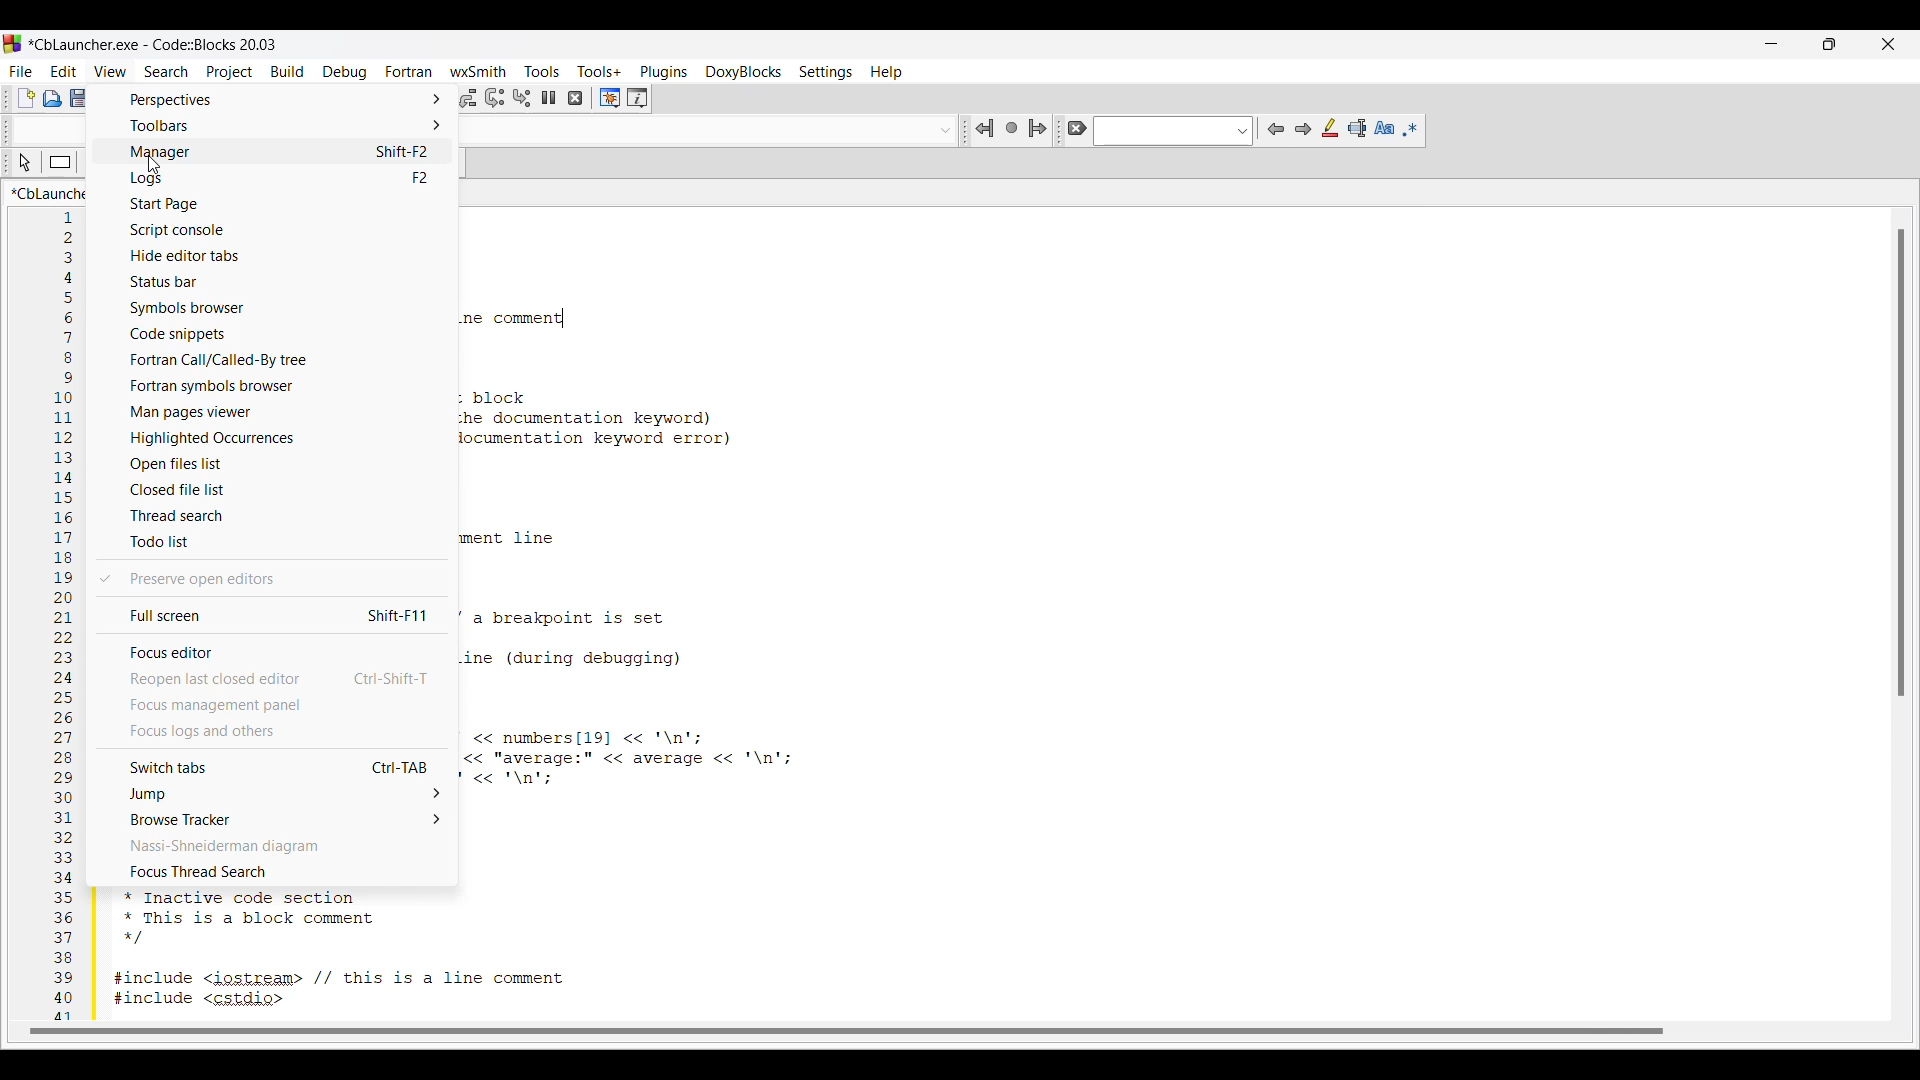 This screenshot has height=1080, width=1920. I want to click on Horizontal slide bar, so click(848, 1031).